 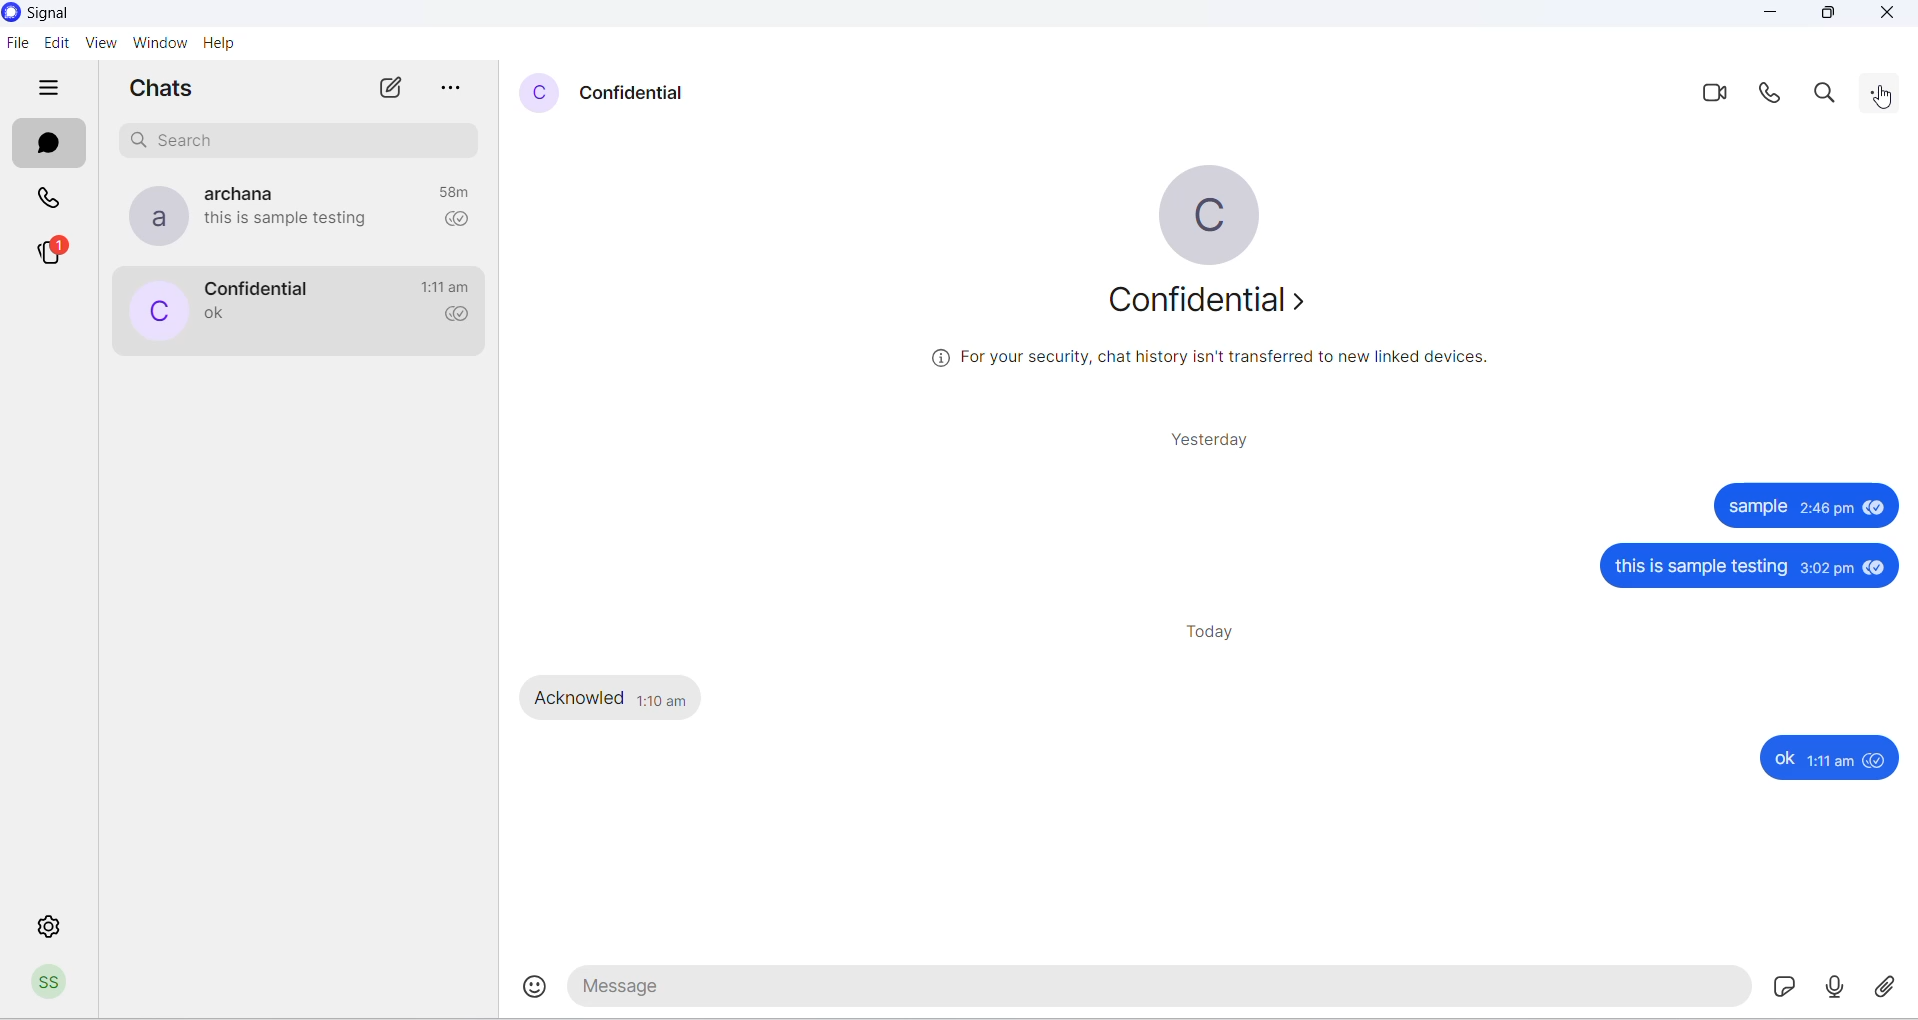 I want to click on settings, so click(x=51, y=926).